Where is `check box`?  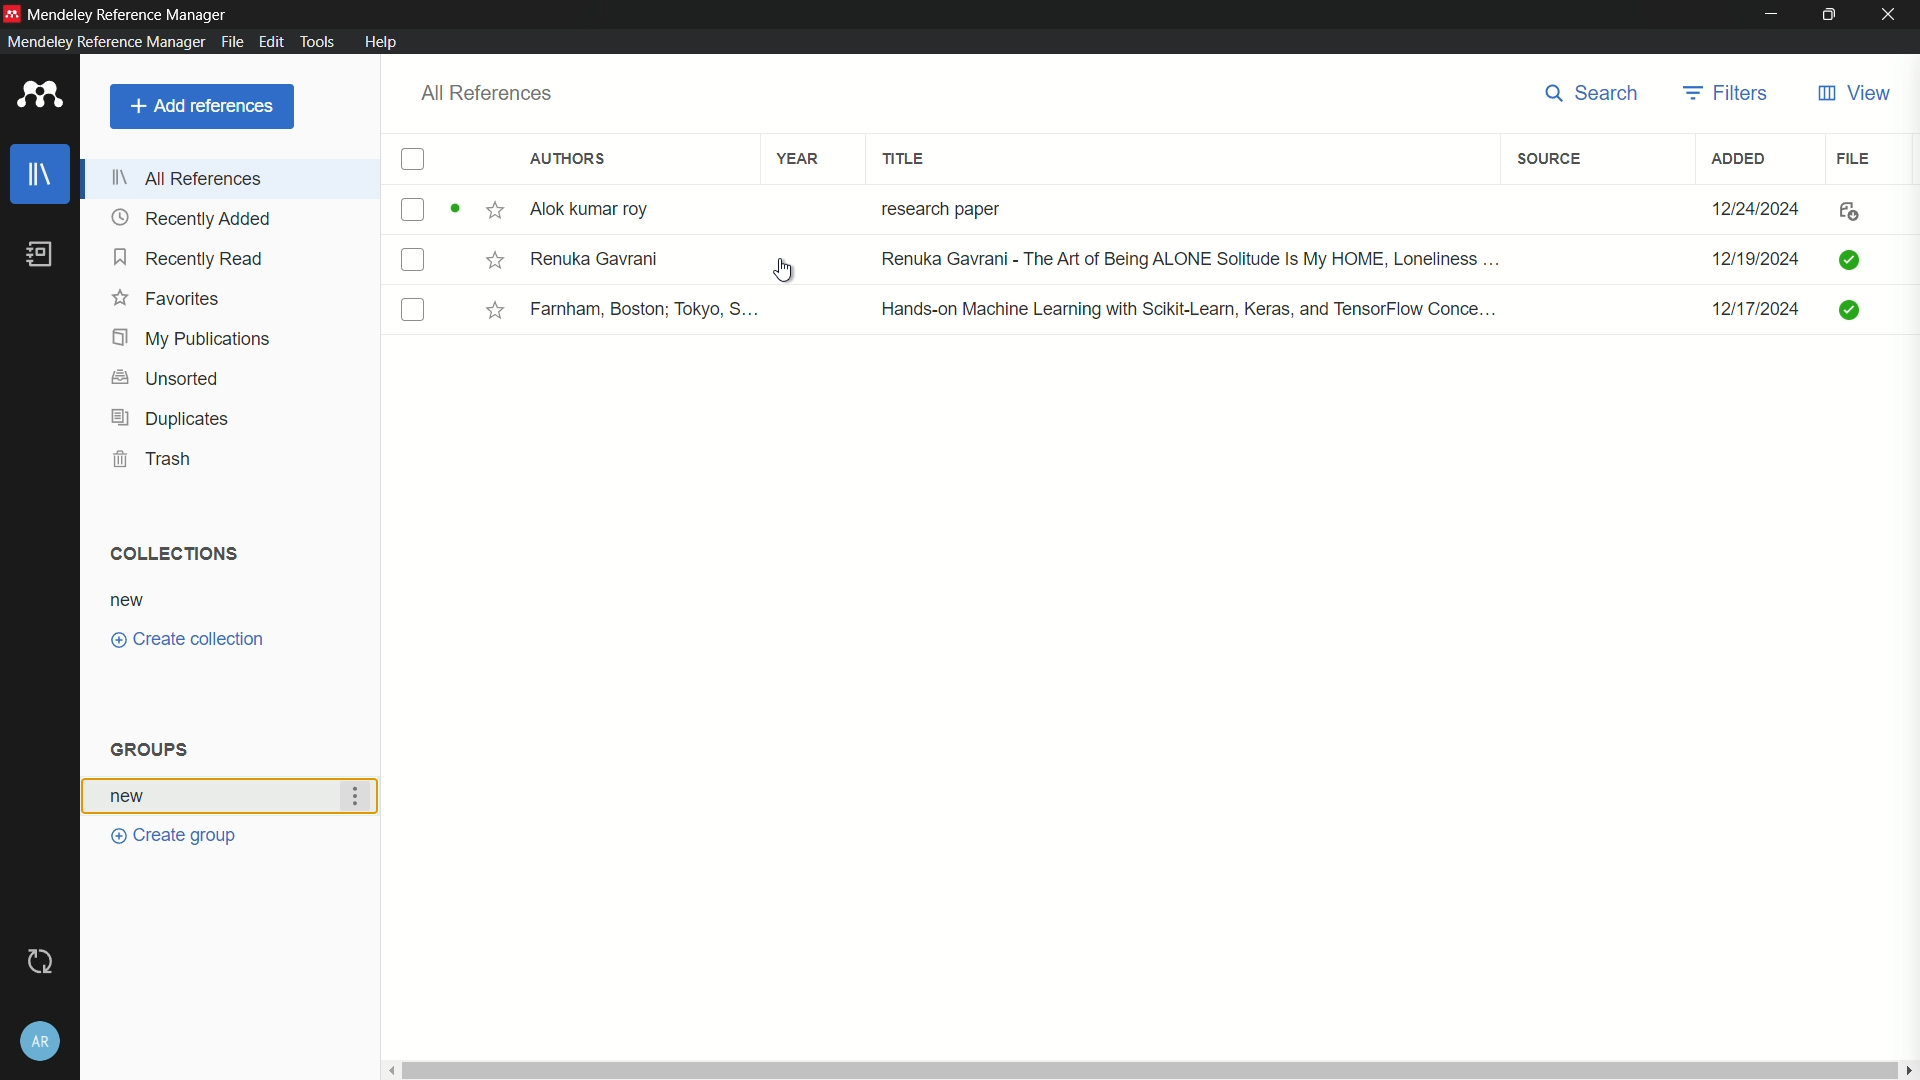
check box is located at coordinates (413, 161).